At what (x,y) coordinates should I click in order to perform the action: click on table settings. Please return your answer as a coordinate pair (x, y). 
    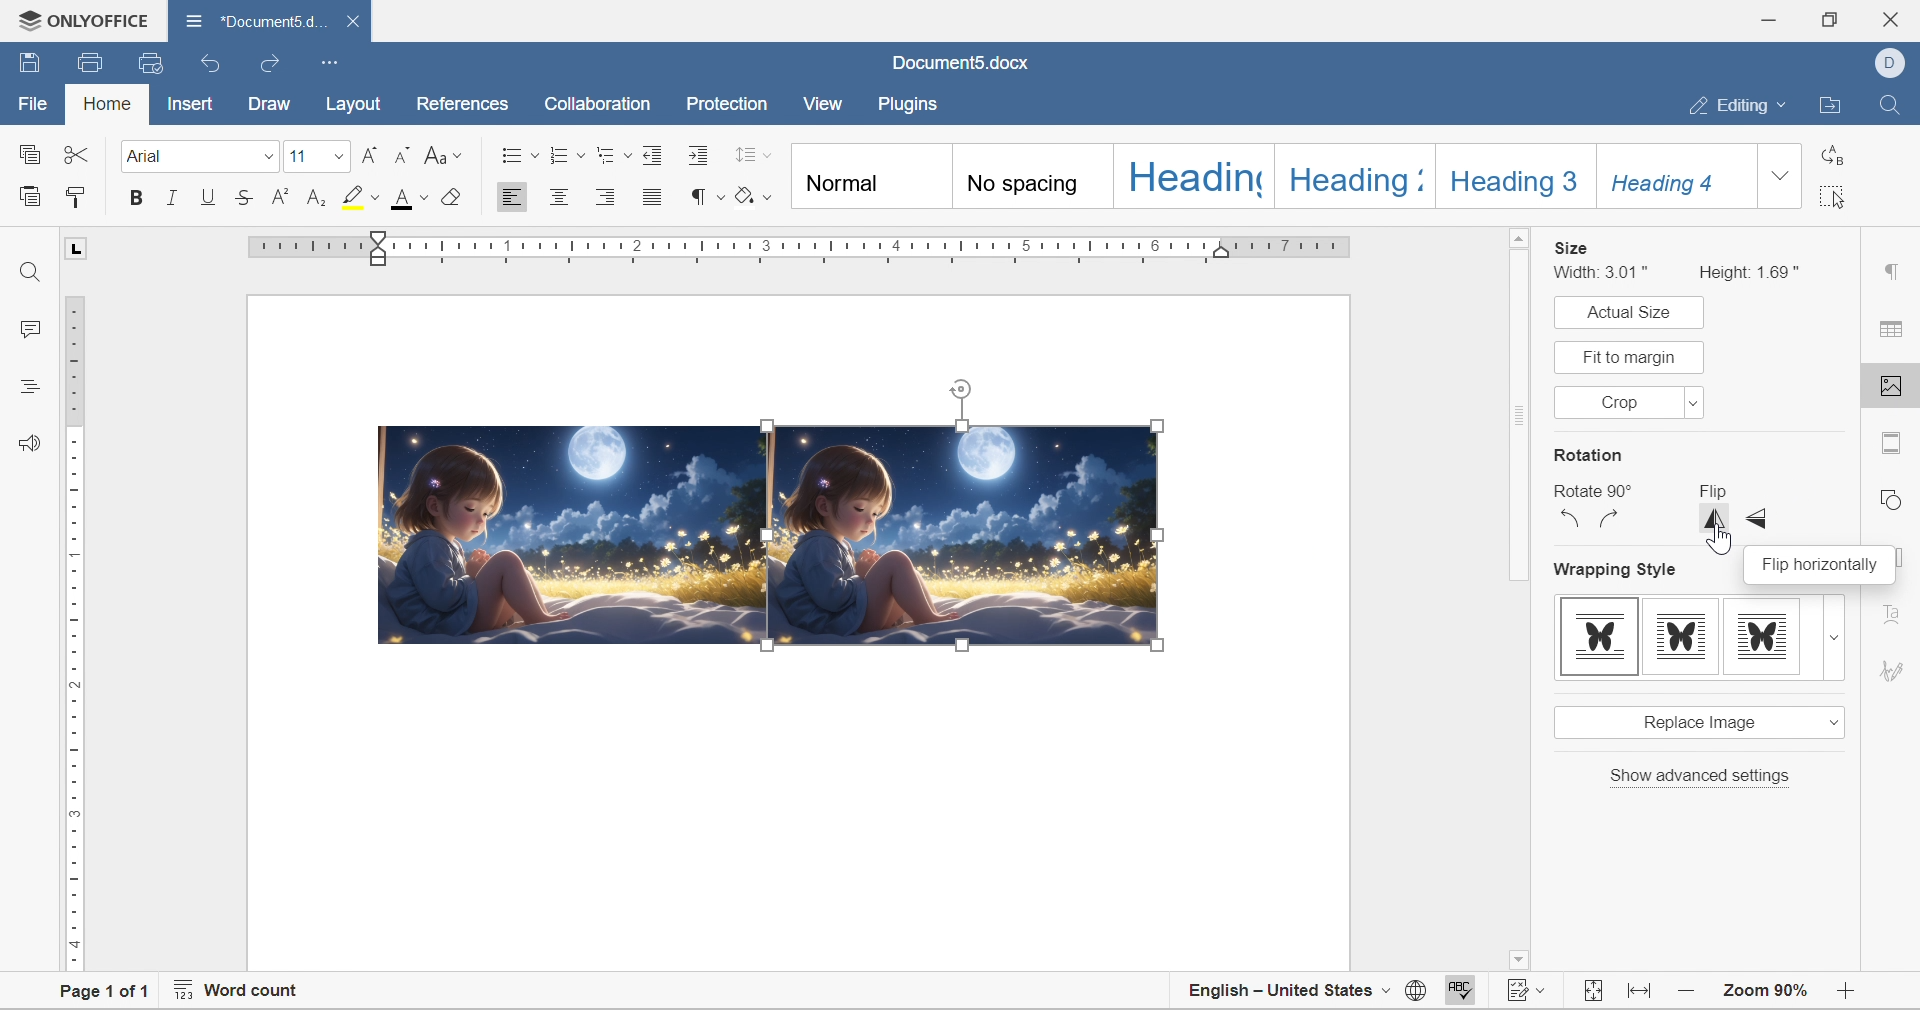
    Looking at the image, I should click on (1895, 330).